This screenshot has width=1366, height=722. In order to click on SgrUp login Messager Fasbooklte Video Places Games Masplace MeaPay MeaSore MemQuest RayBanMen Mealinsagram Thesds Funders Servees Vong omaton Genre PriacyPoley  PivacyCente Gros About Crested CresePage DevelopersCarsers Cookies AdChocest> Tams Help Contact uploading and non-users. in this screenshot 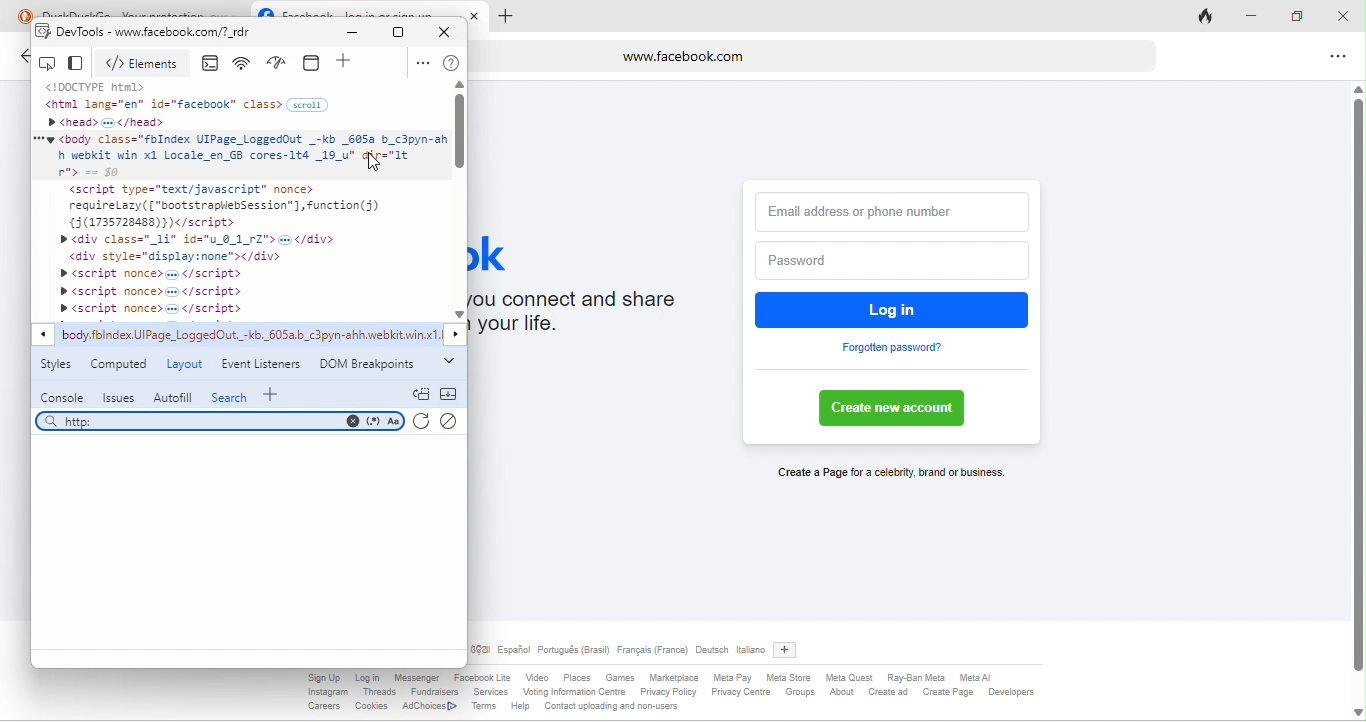, I will do `click(681, 695)`.